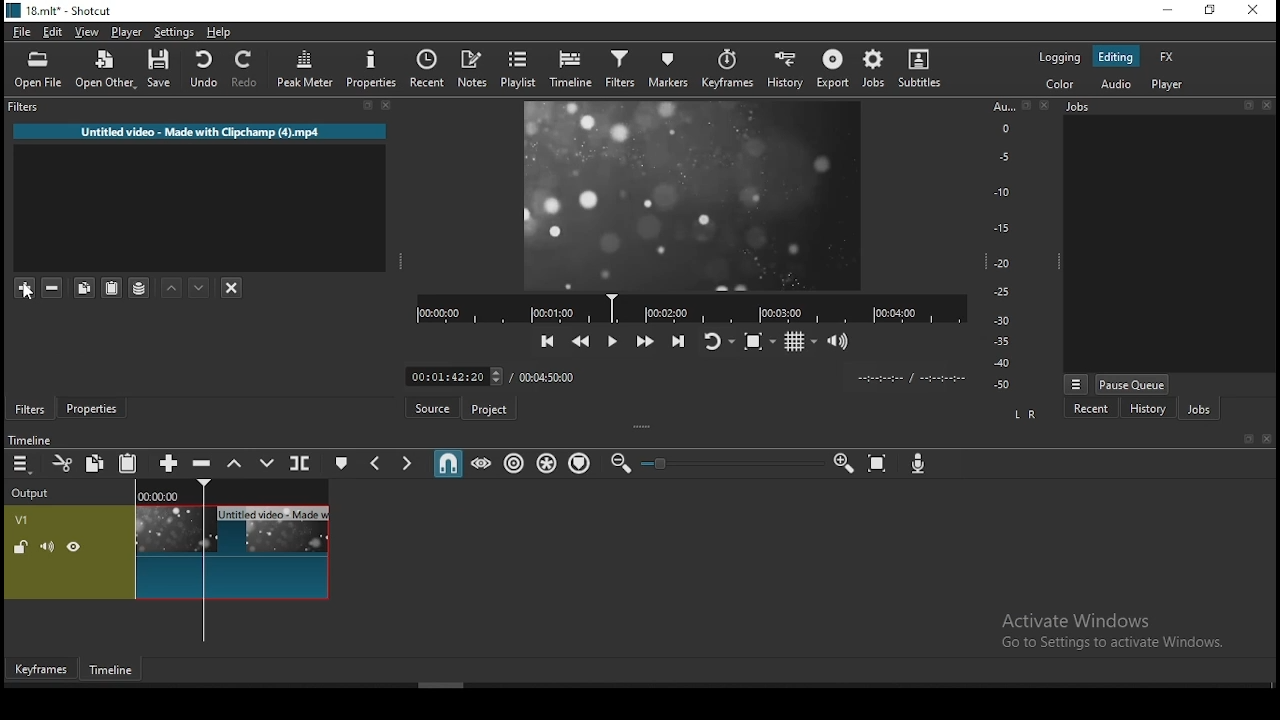 The height and width of the screenshot is (720, 1280). I want to click on restore, so click(1212, 12).